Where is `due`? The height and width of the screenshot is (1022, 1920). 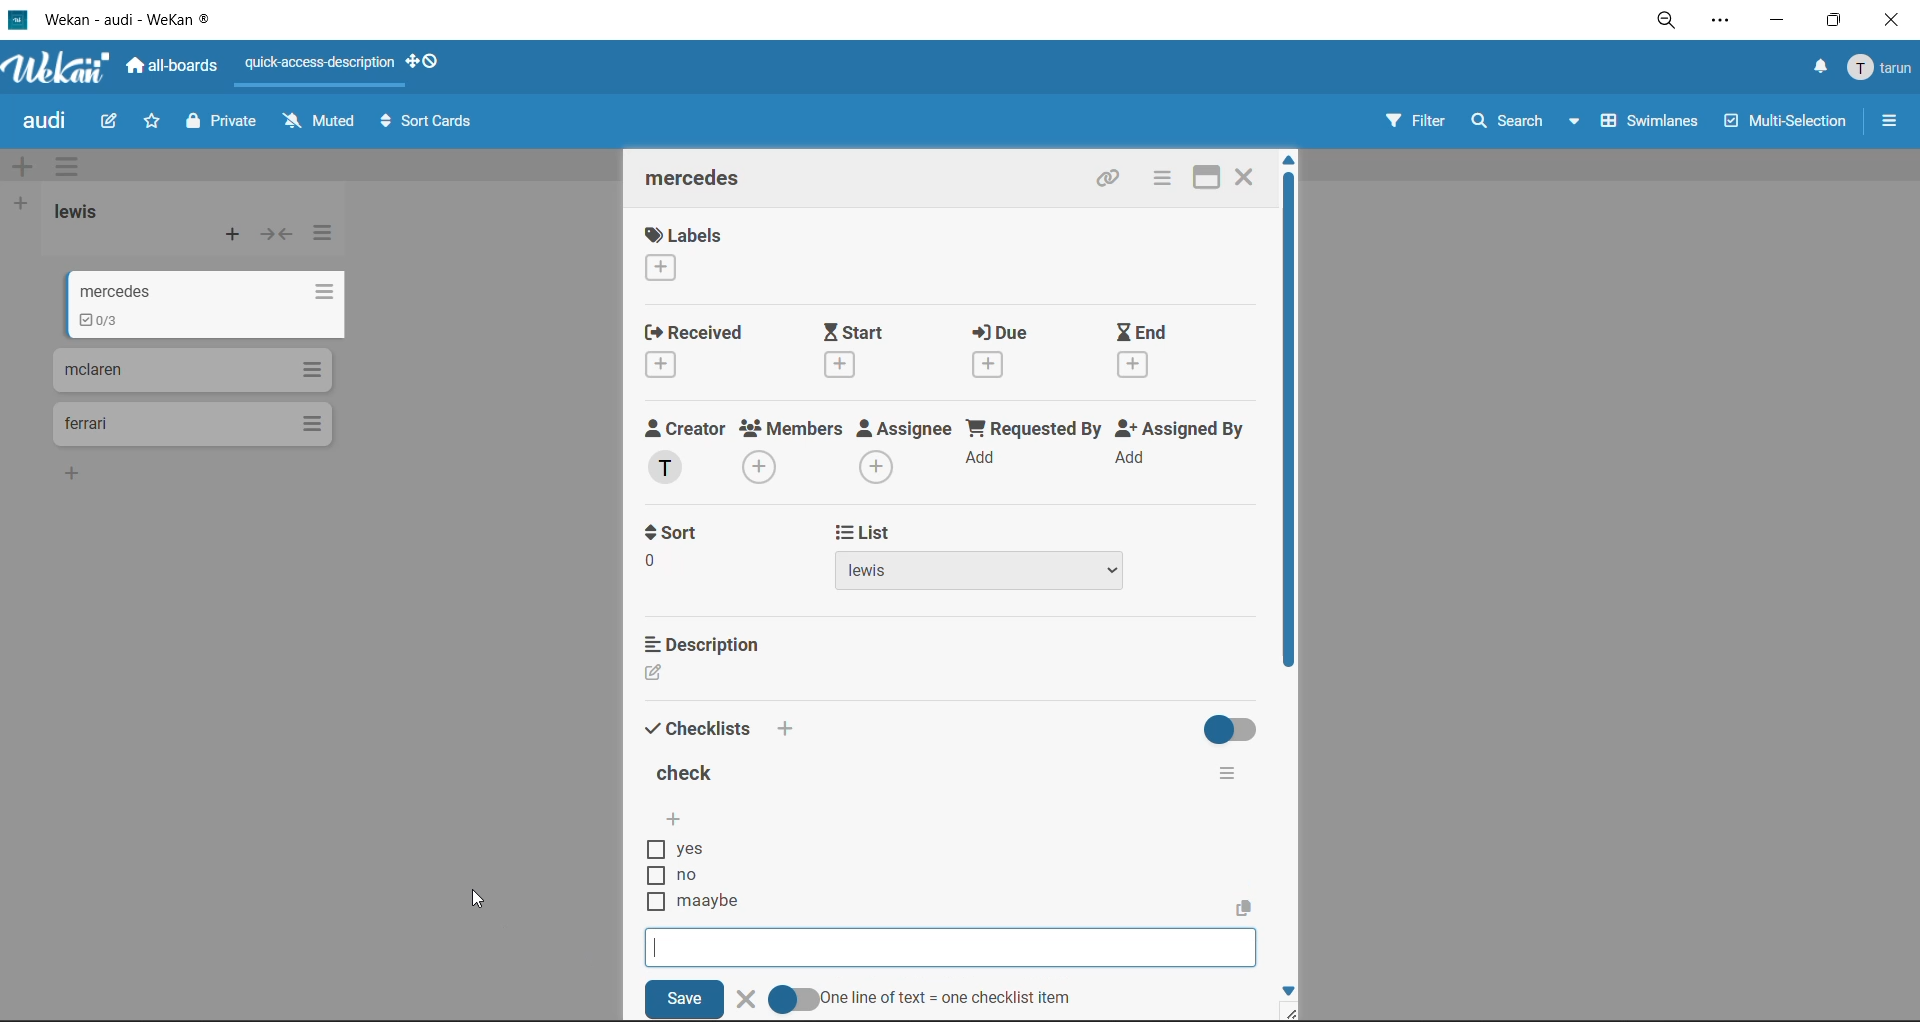
due is located at coordinates (1015, 352).